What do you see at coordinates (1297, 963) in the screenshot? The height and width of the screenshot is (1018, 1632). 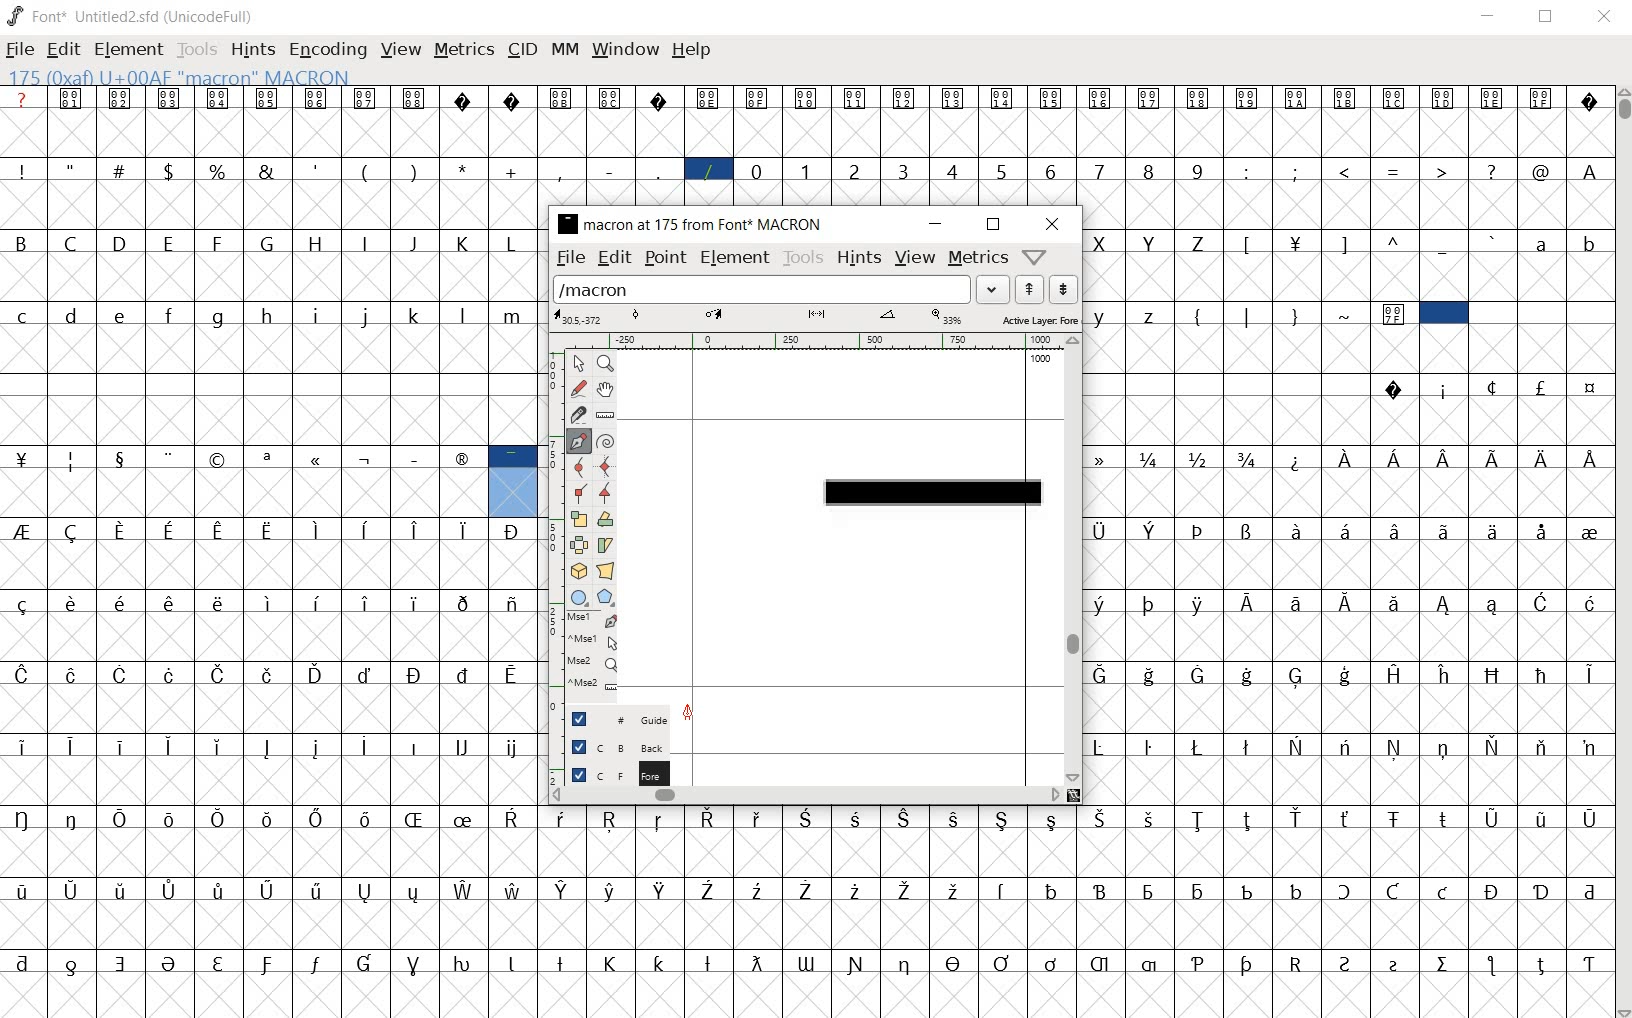 I see `Symbol` at bounding box center [1297, 963].